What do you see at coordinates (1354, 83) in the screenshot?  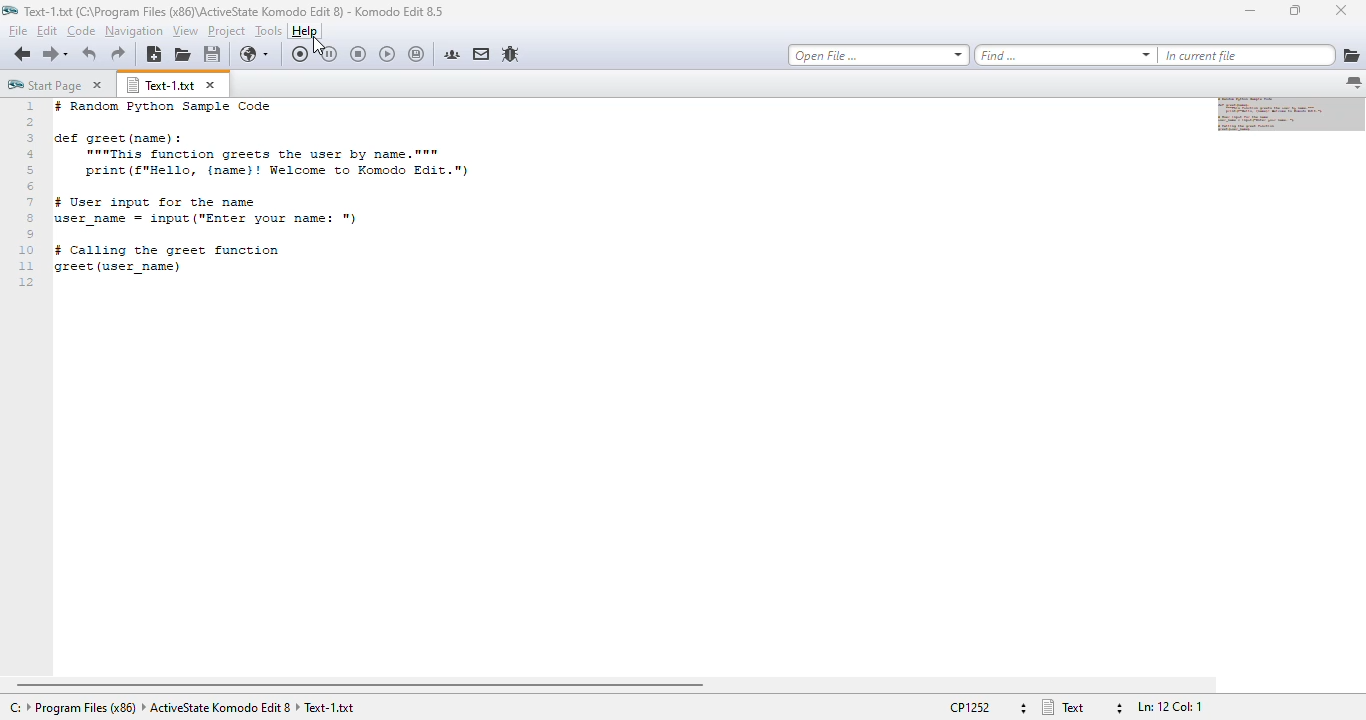 I see `list all tabs` at bounding box center [1354, 83].